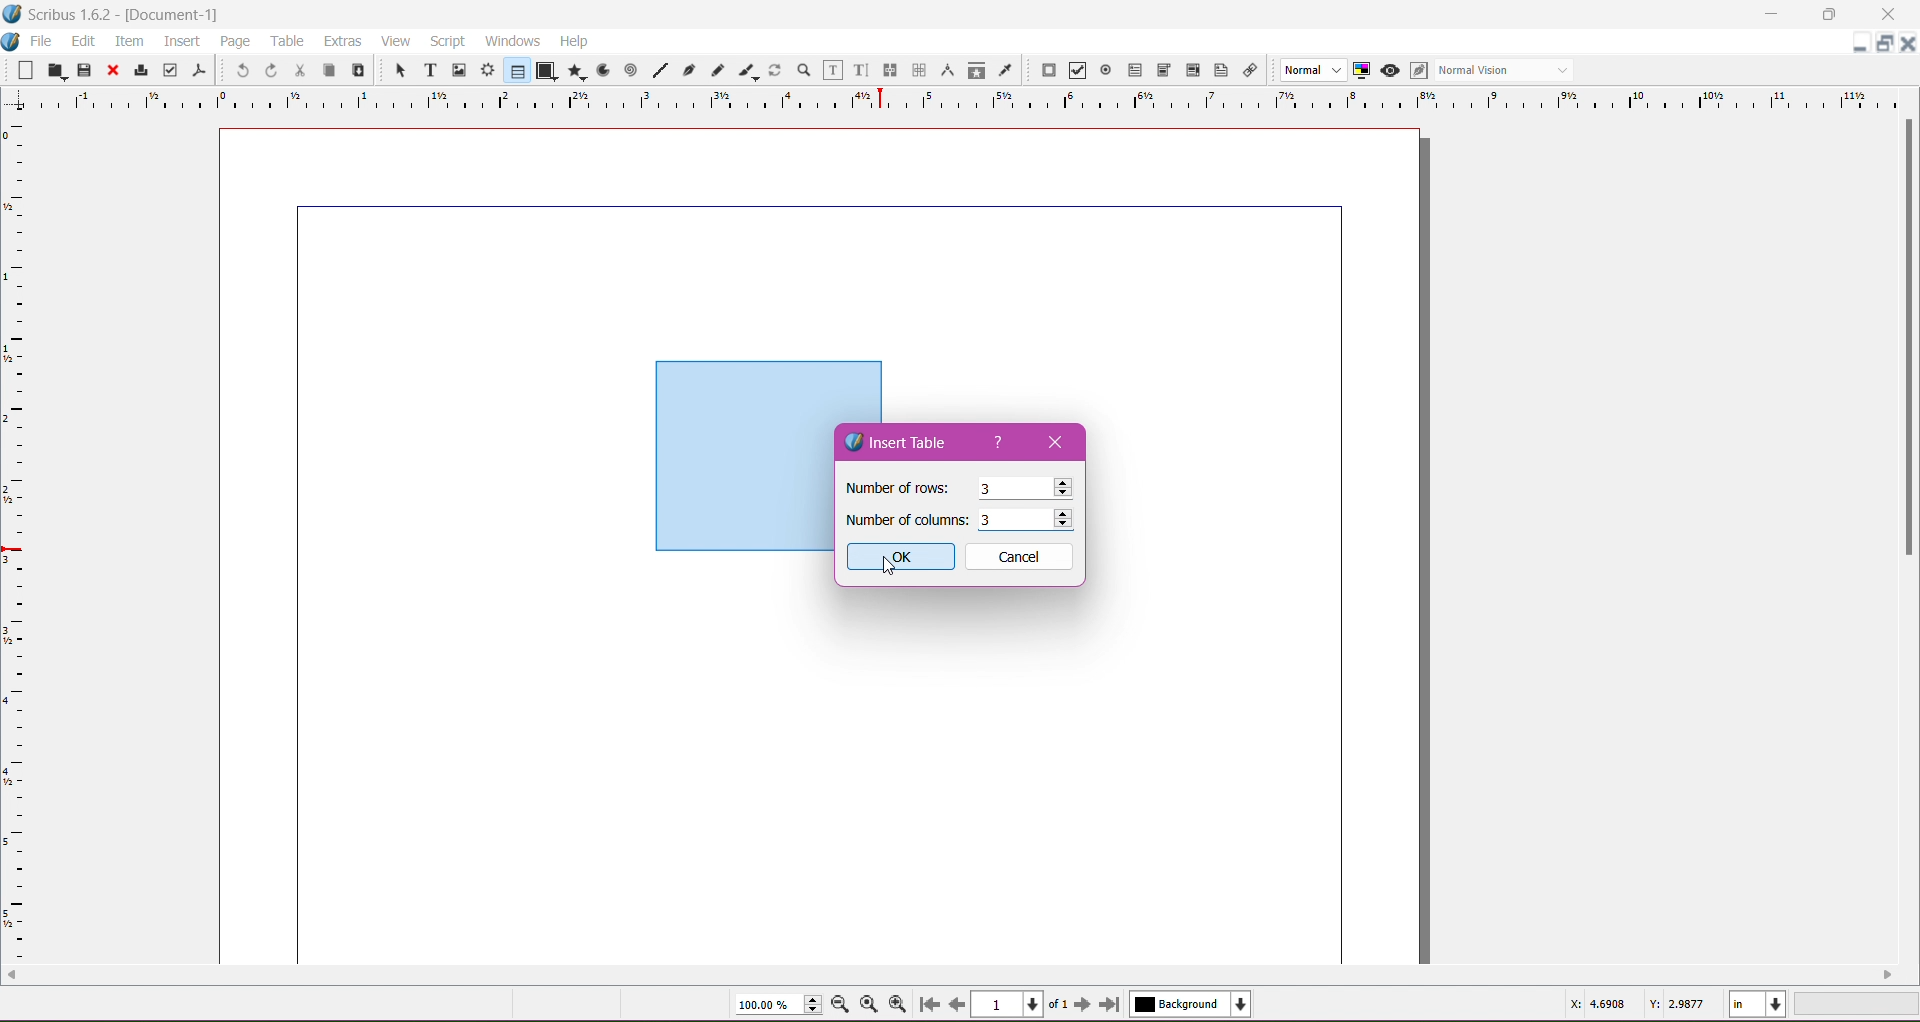 Image resolution: width=1920 pixels, height=1022 pixels. I want to click on Checkbox, so click(1075, 72).